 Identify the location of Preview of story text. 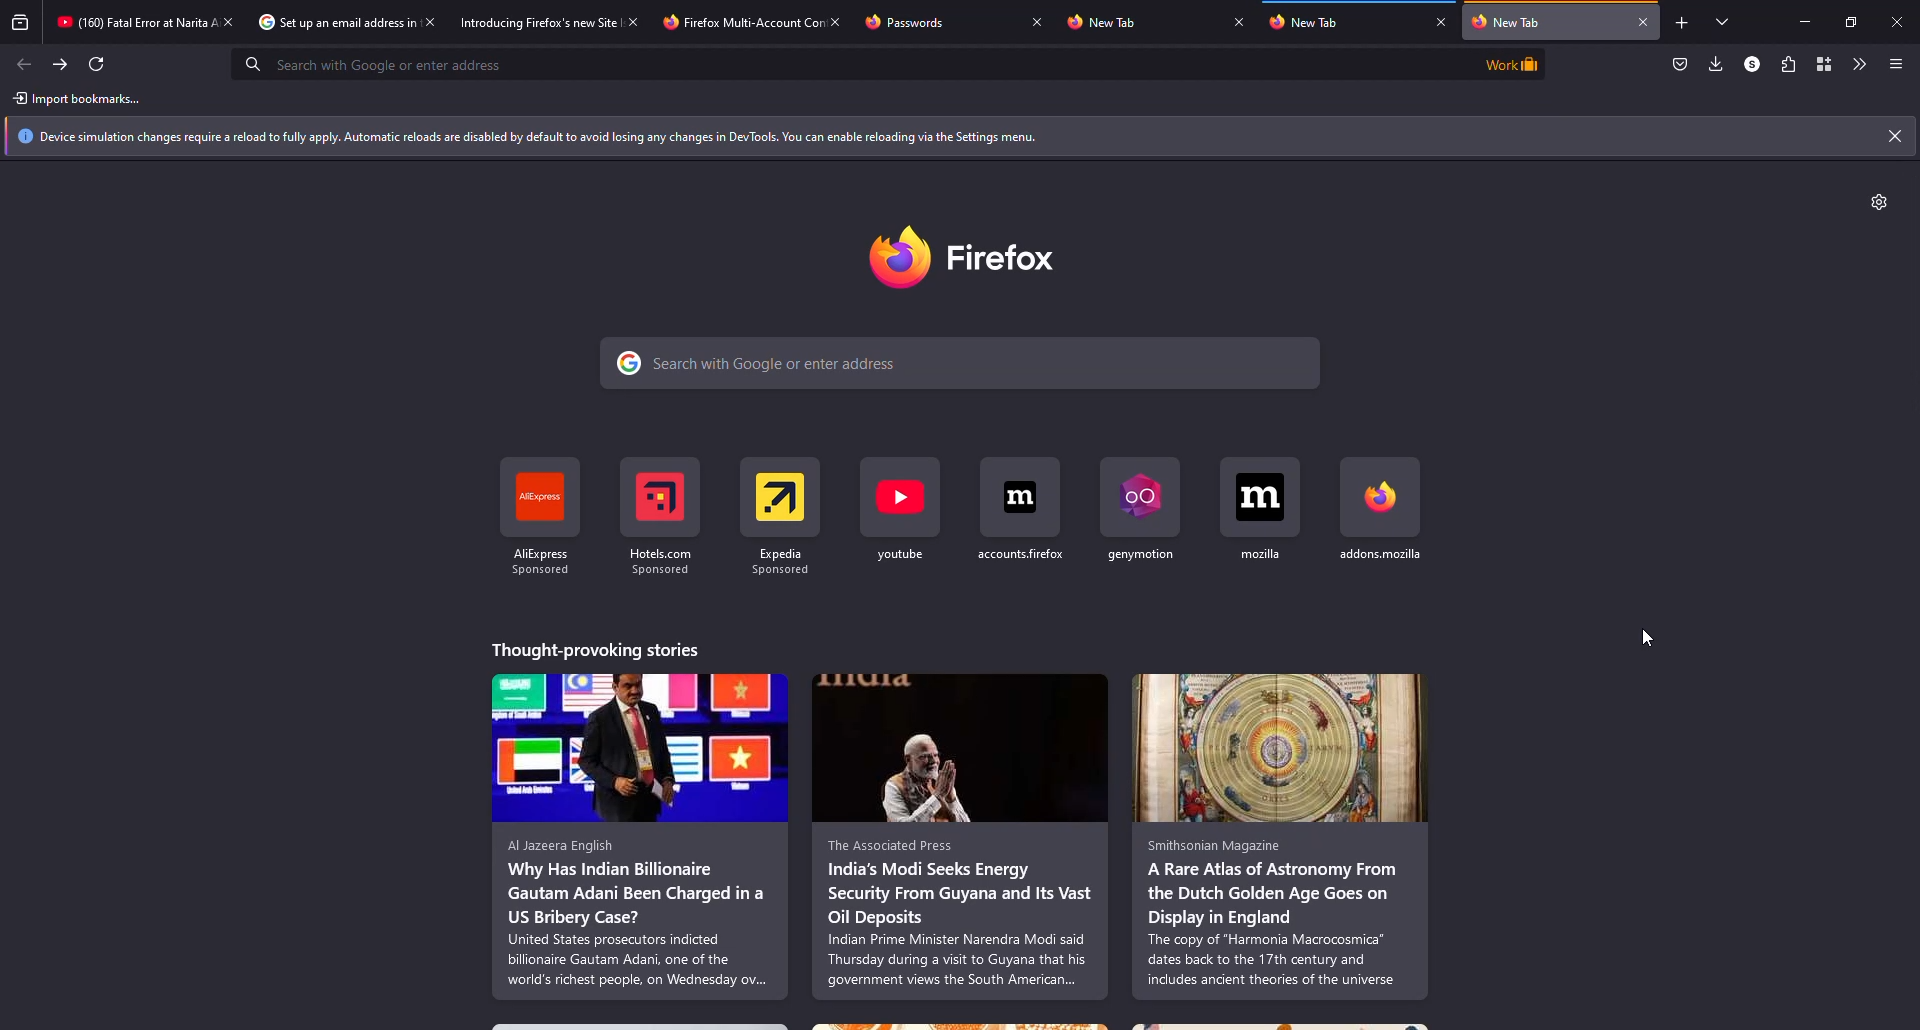
(1278, 913).